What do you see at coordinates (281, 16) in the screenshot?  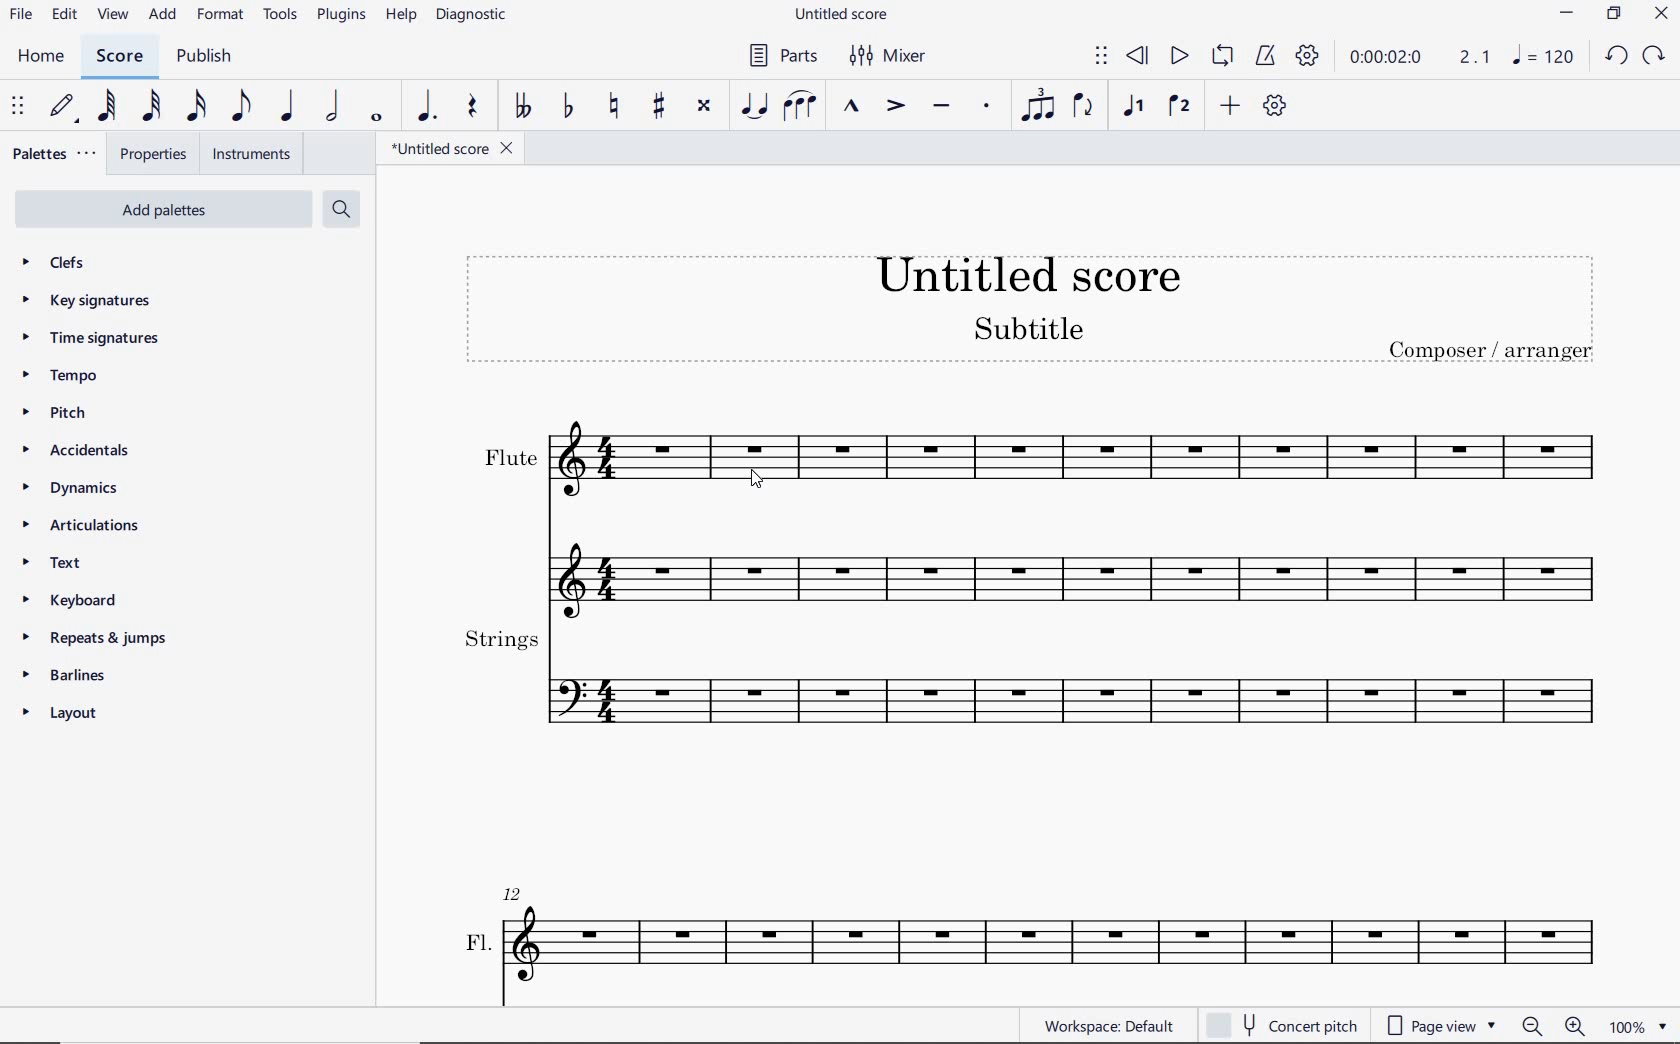 I see `TOOLS` at bounding box center [281, 16].